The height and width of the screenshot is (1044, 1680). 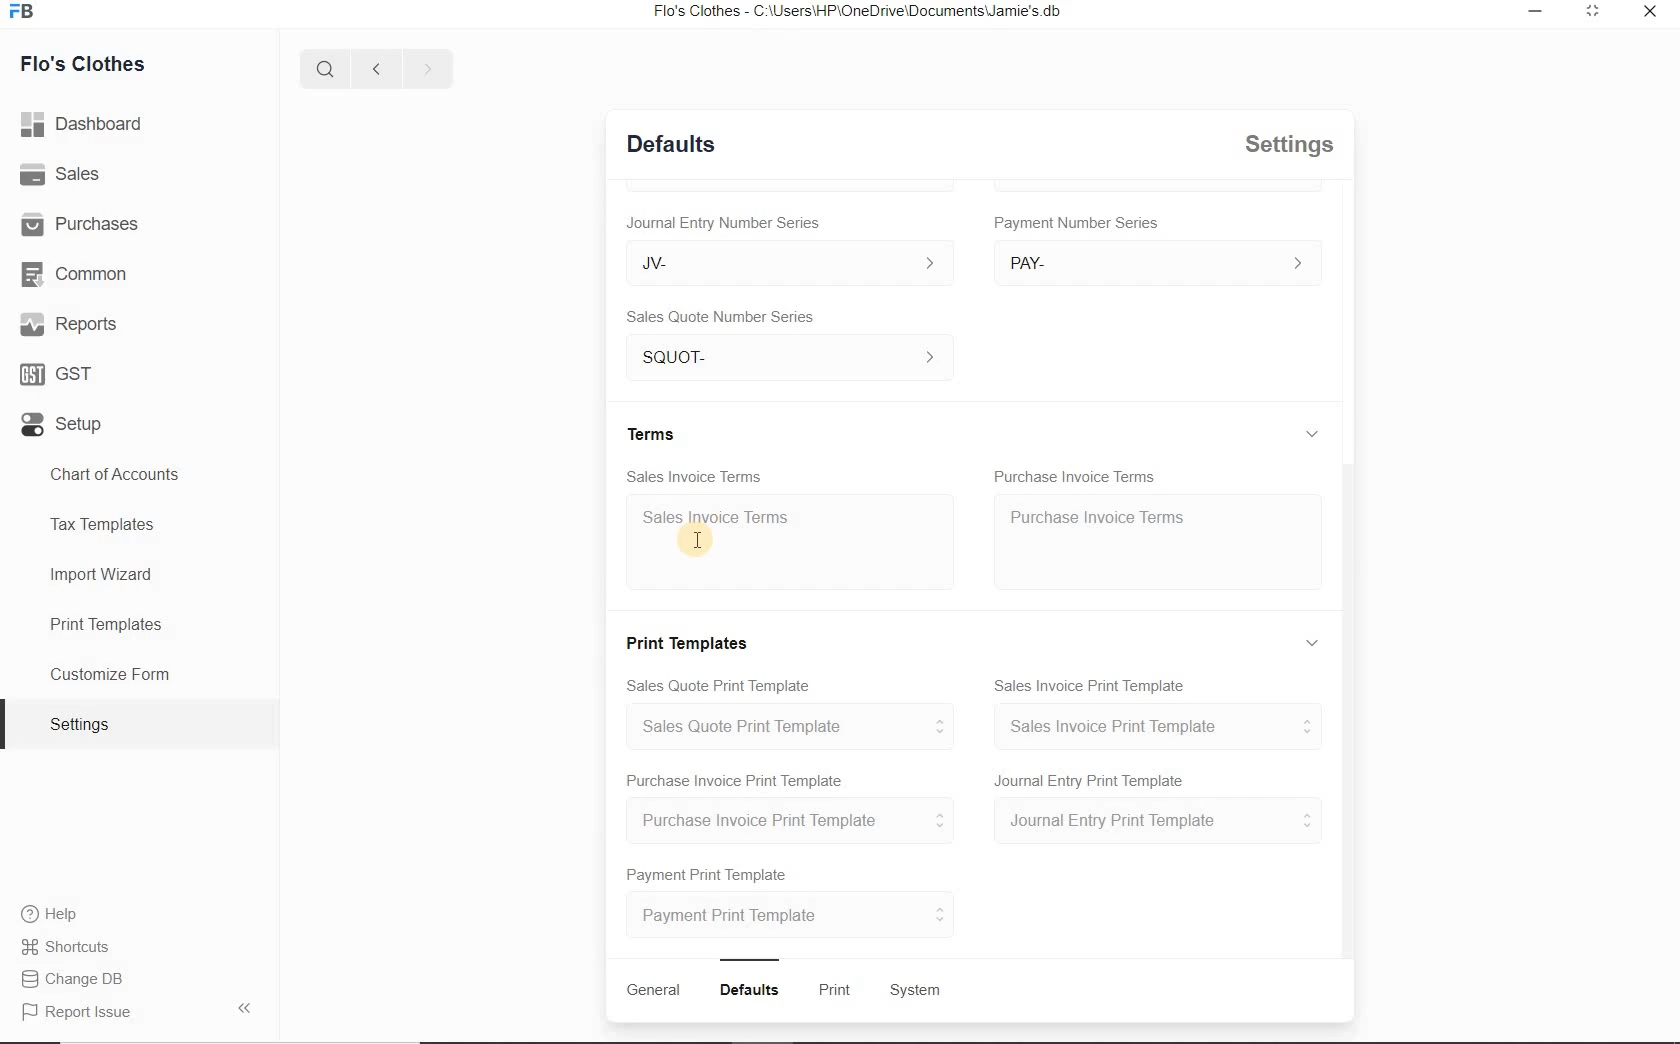 What do you see at coordinates (726, 315) in the screenshot?
I see `Sales Quote Number Series` at bounding box center [726, 315].